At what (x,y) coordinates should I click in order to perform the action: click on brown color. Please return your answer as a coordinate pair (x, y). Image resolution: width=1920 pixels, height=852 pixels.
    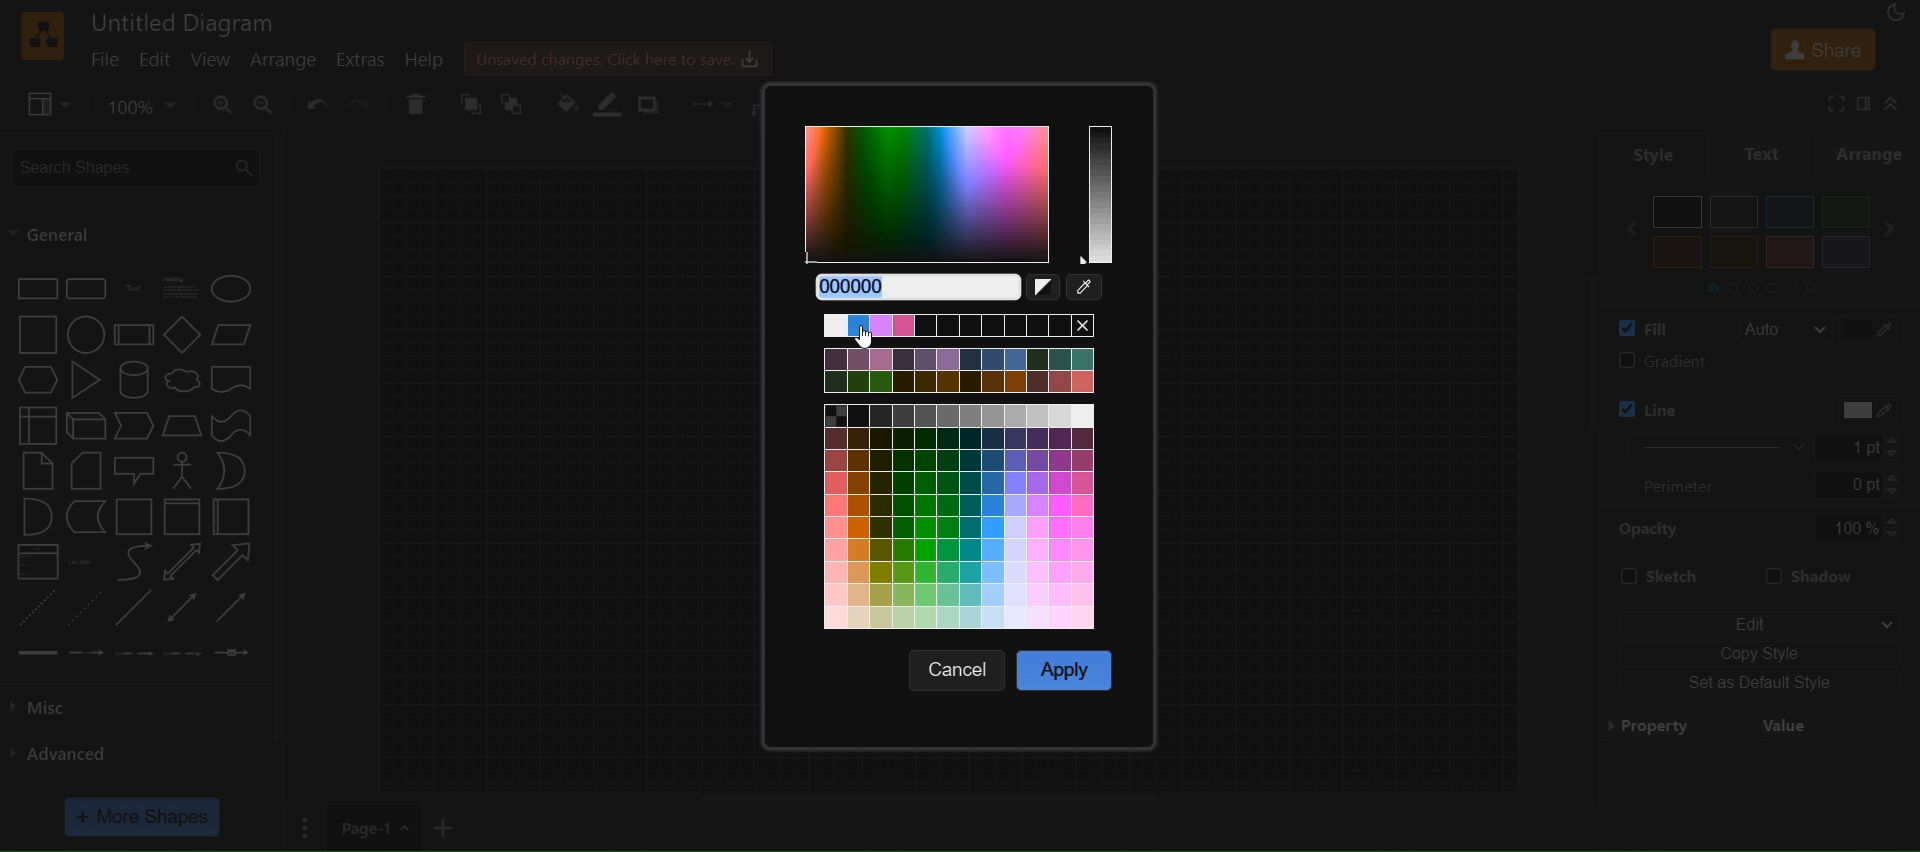
    Looking at the image, I should click on (1789, 252).